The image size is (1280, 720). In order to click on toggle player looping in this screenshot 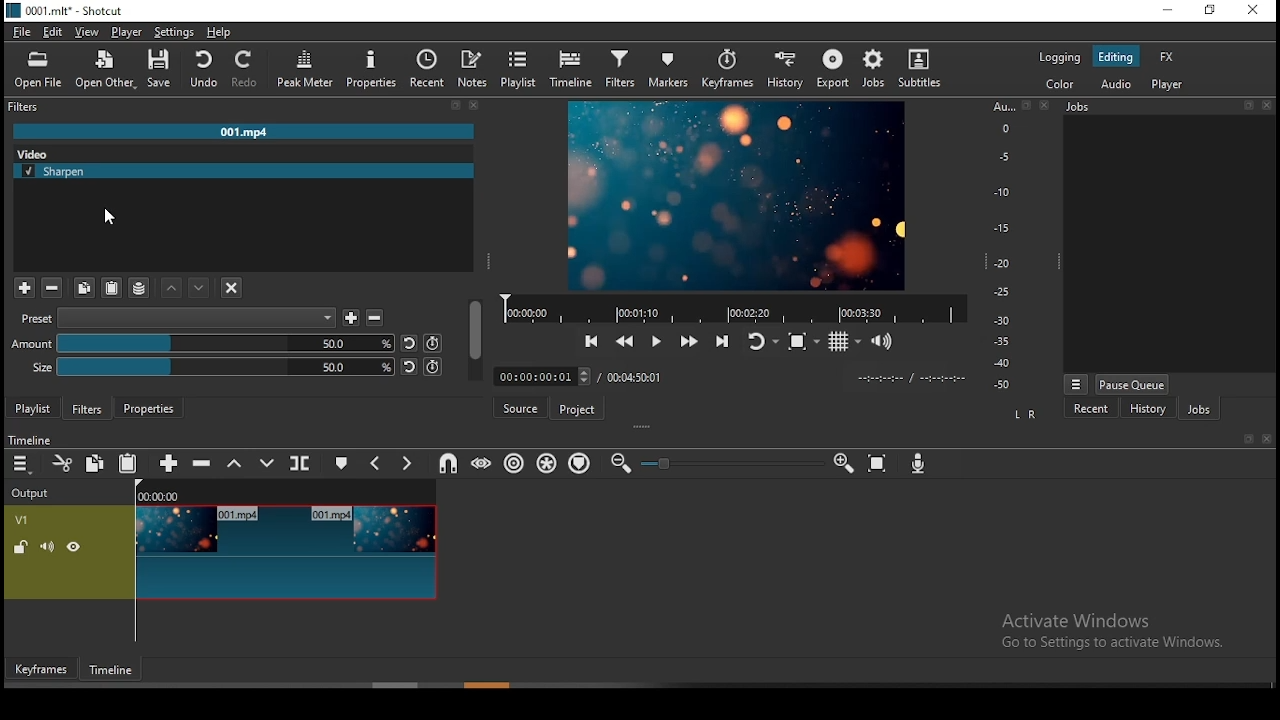, I will do `click(758, 338)`.